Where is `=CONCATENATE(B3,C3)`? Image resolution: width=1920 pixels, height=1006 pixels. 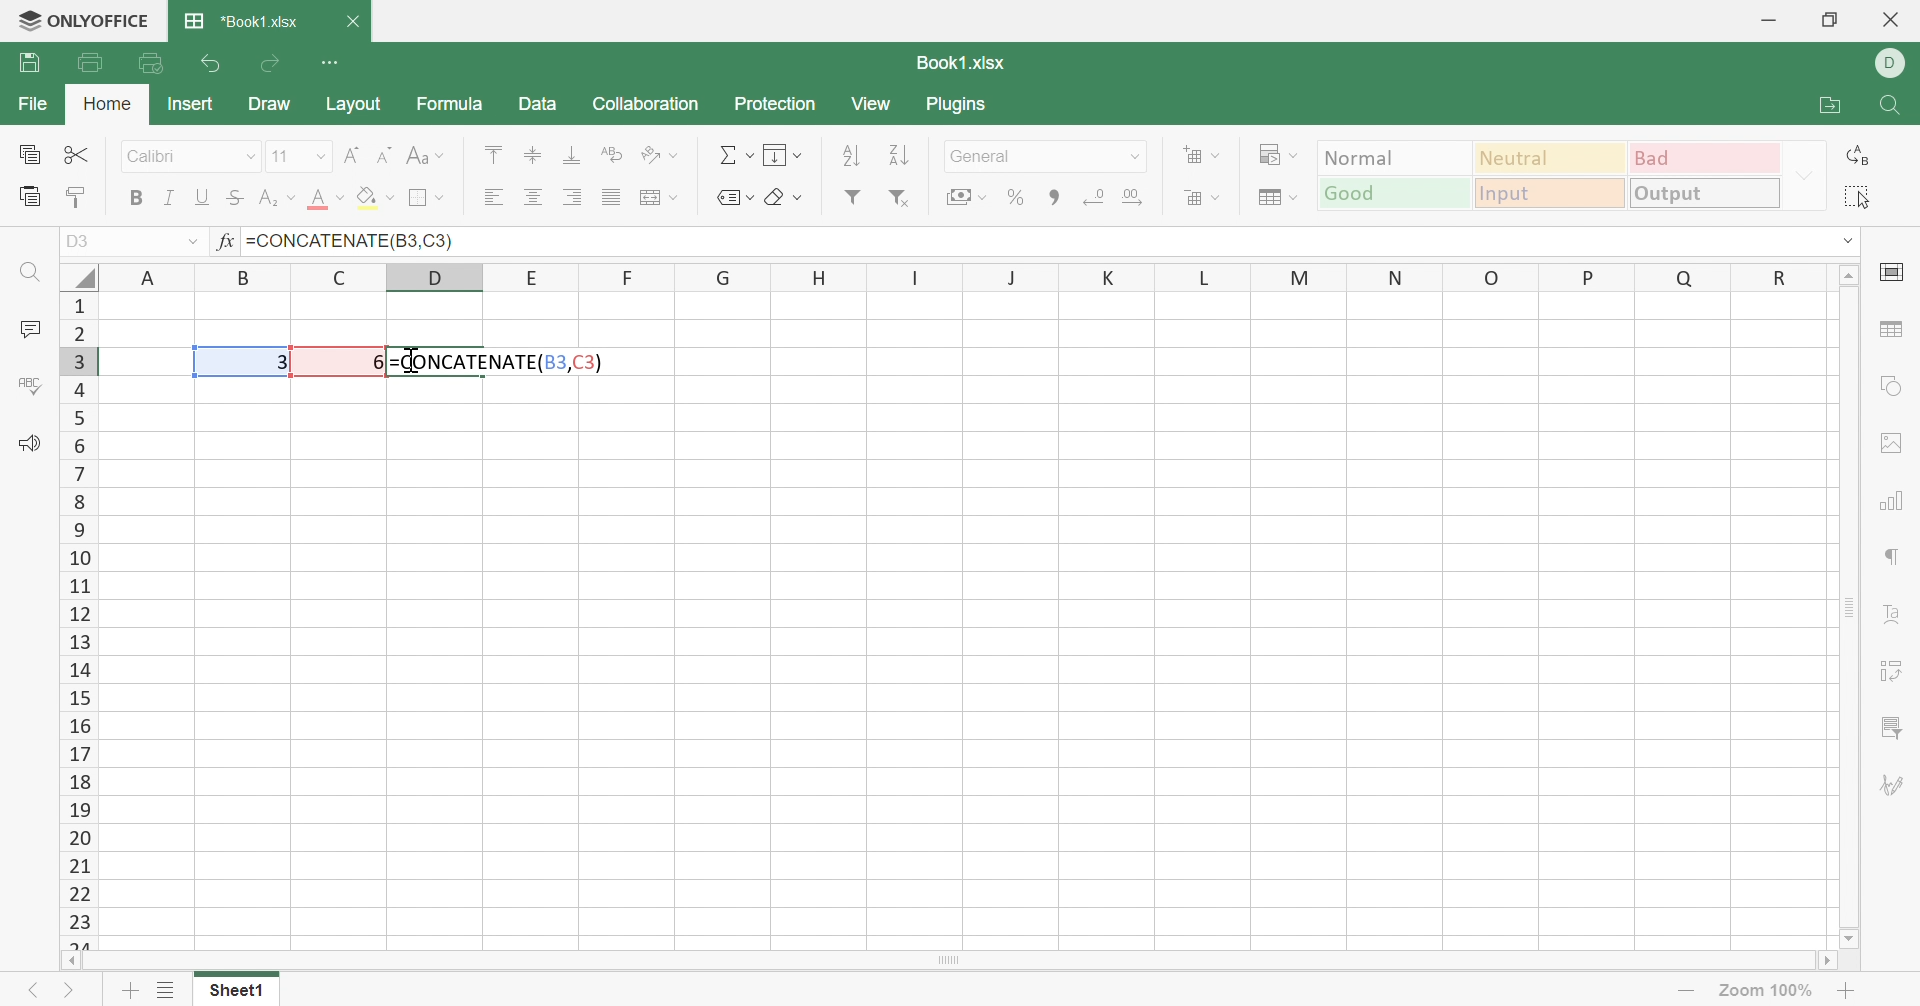
=CONCATENATE(B3,C3) is located at coordinates (496, 362).